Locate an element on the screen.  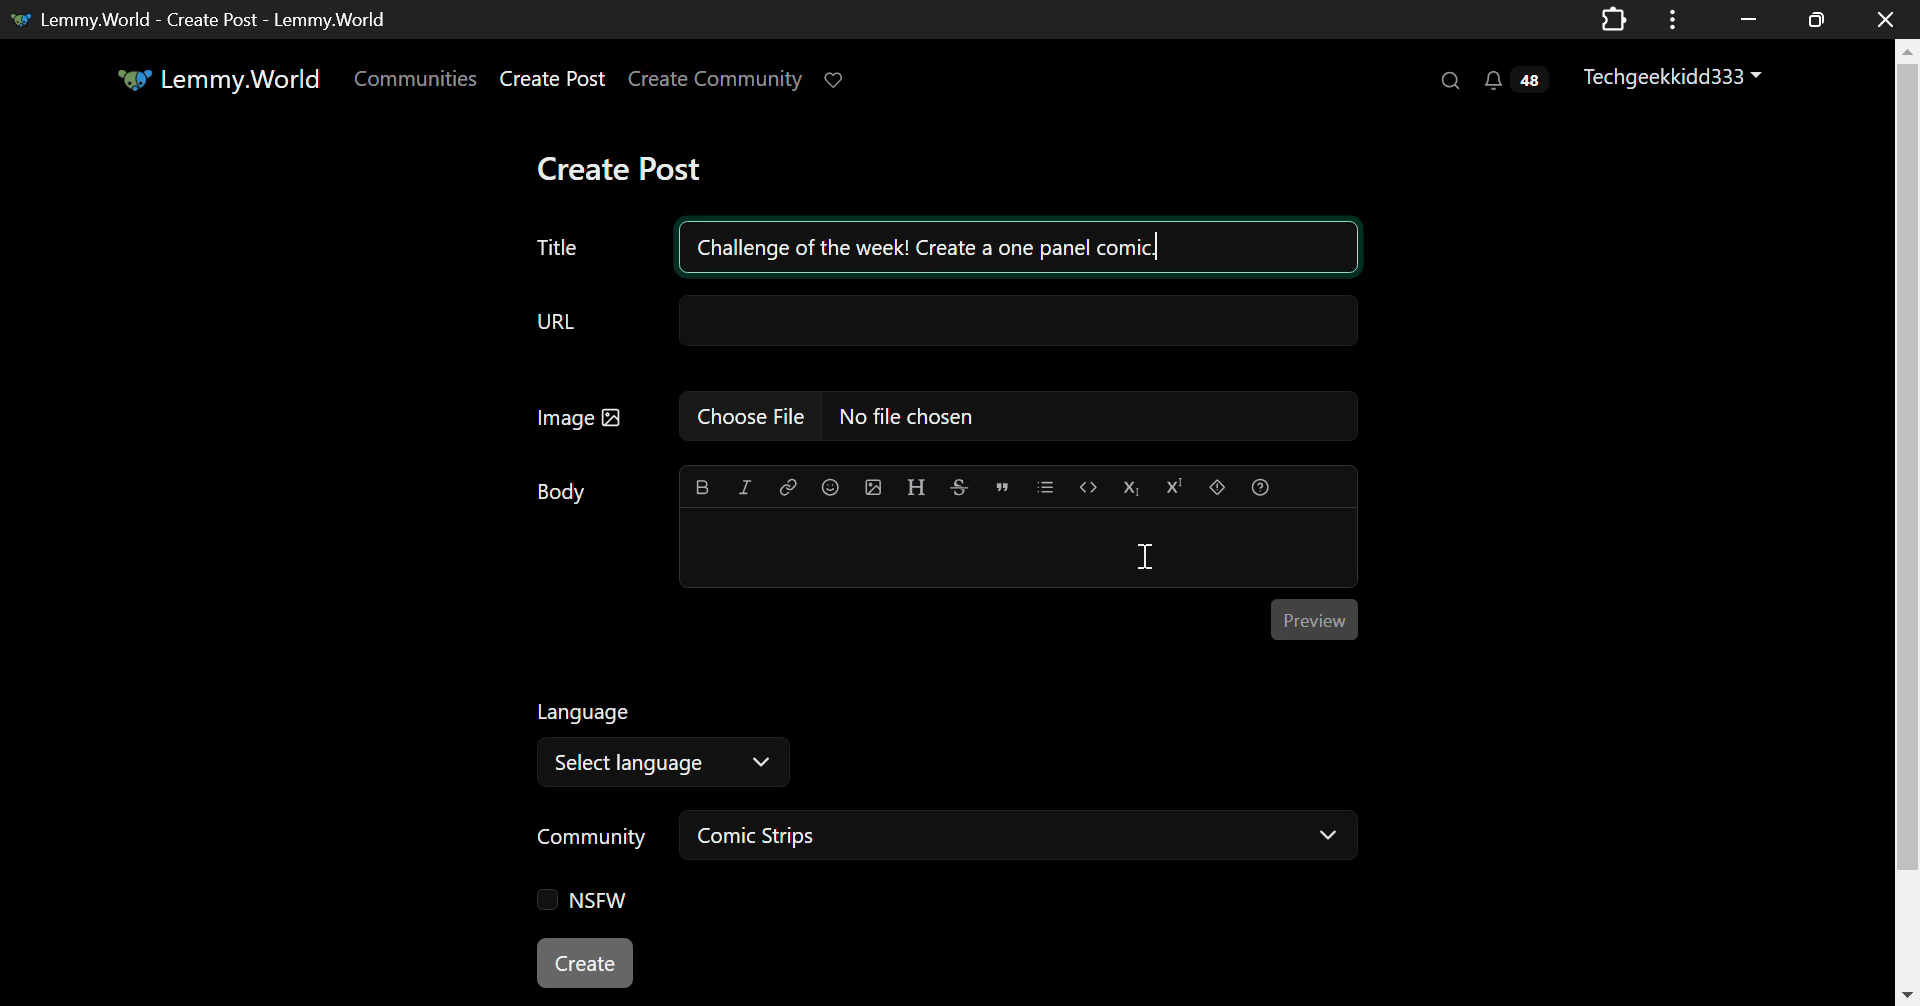
Create Post is located at coordinates (554, 82).